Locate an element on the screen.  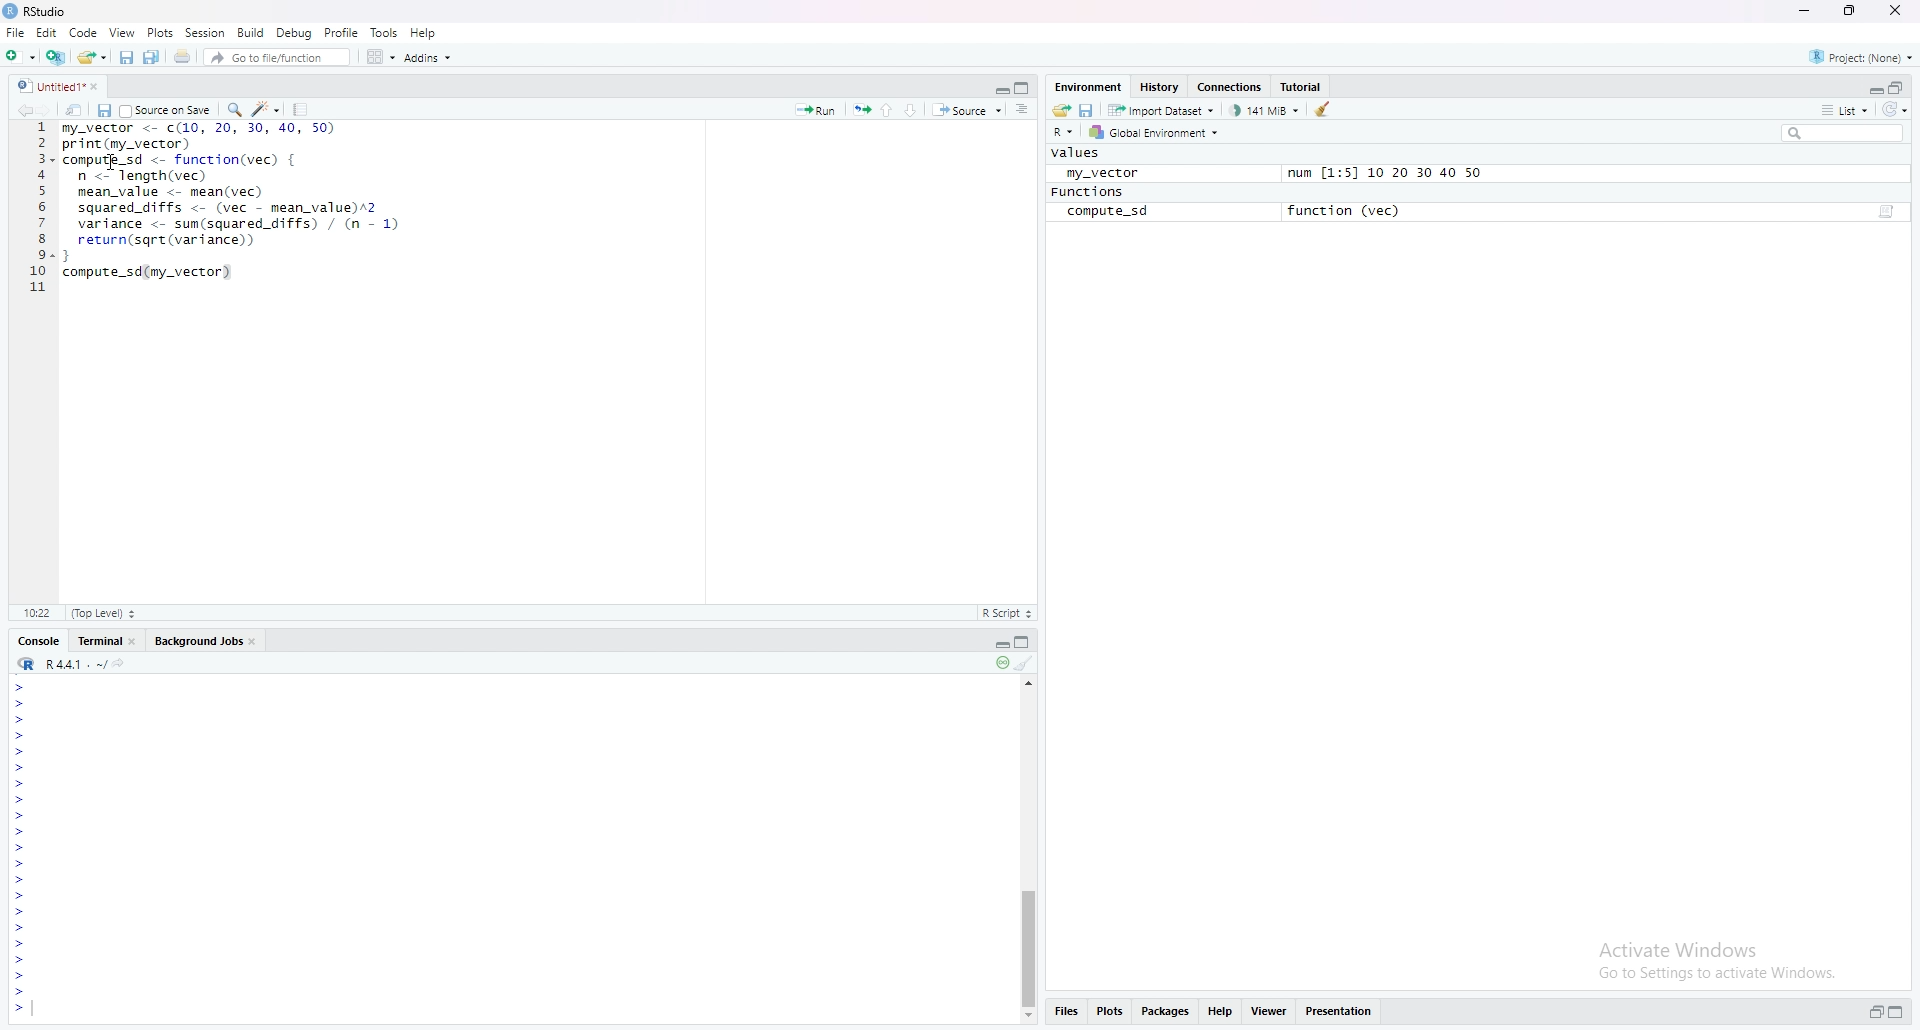
Maximize is located at coordinates (1896, 1011).